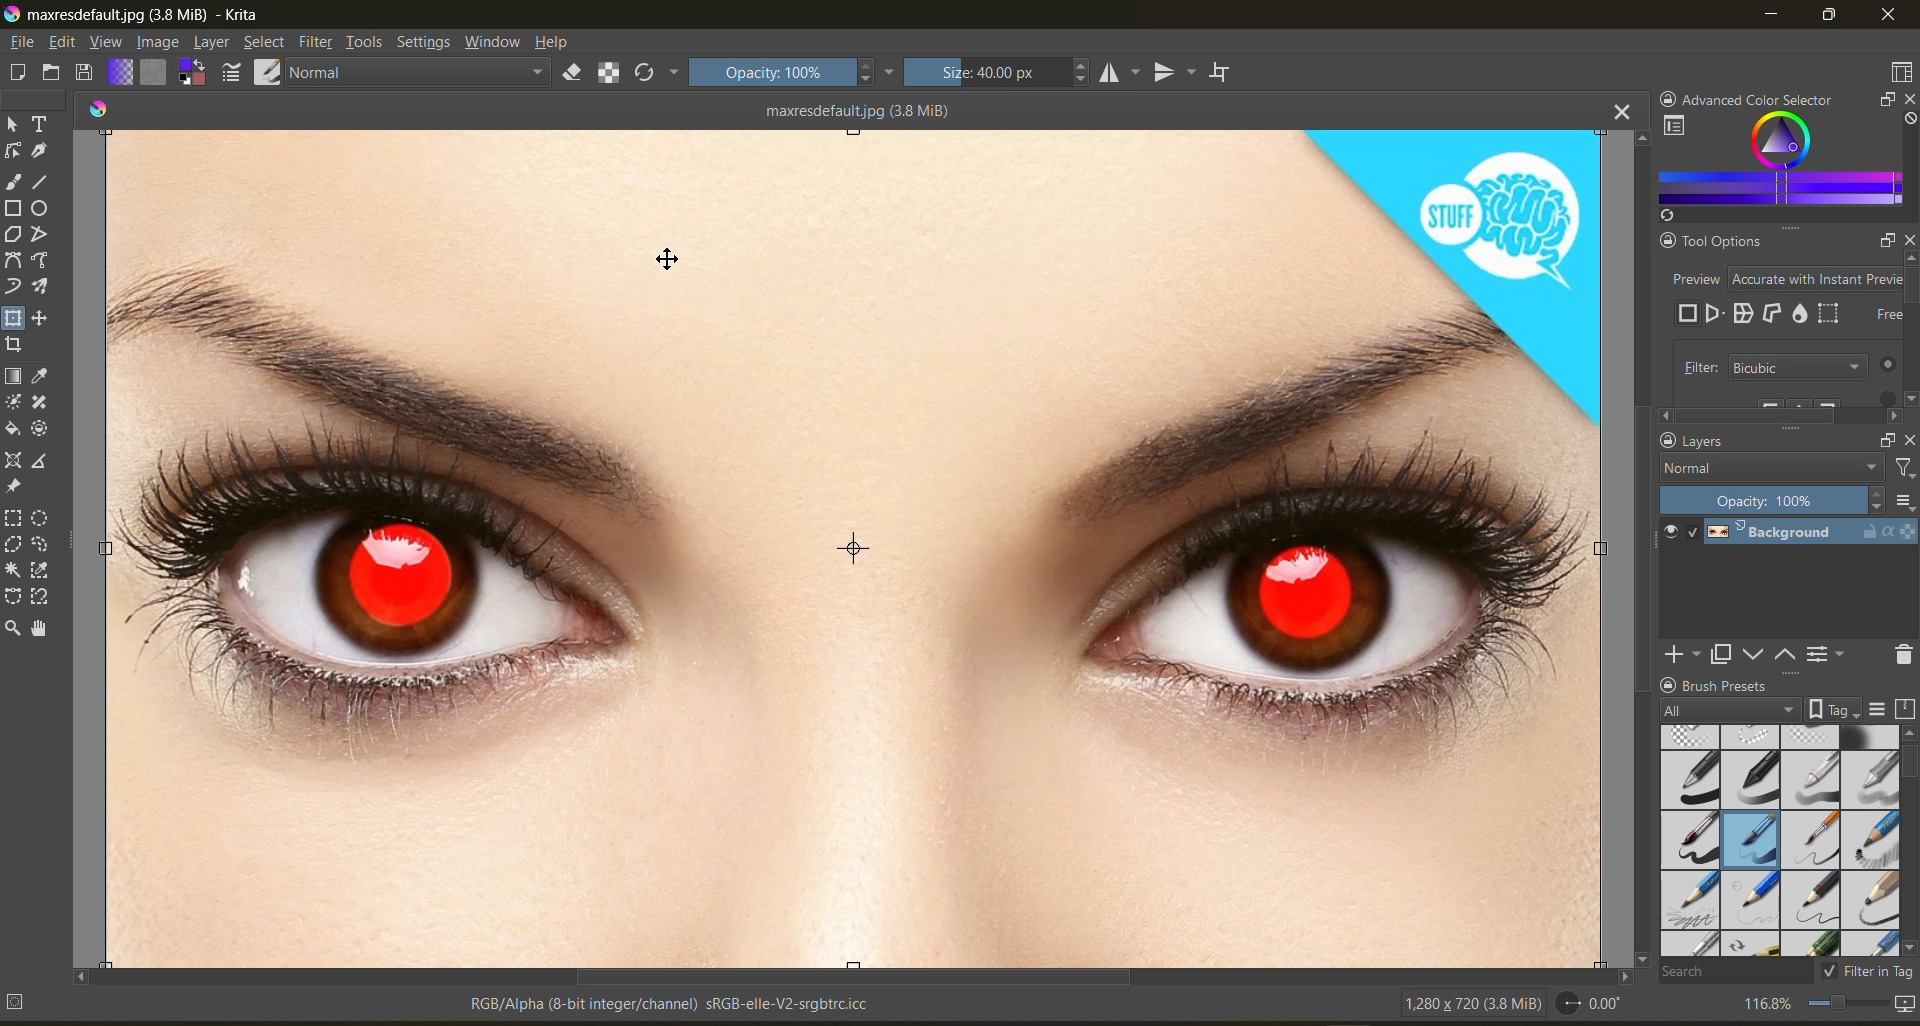 The width and height of the screenshot is (1920, 1026). What do you see at coordinates (1879, 707) in the screenshot?
I see `display settings` at bounding box center [1879, 707].